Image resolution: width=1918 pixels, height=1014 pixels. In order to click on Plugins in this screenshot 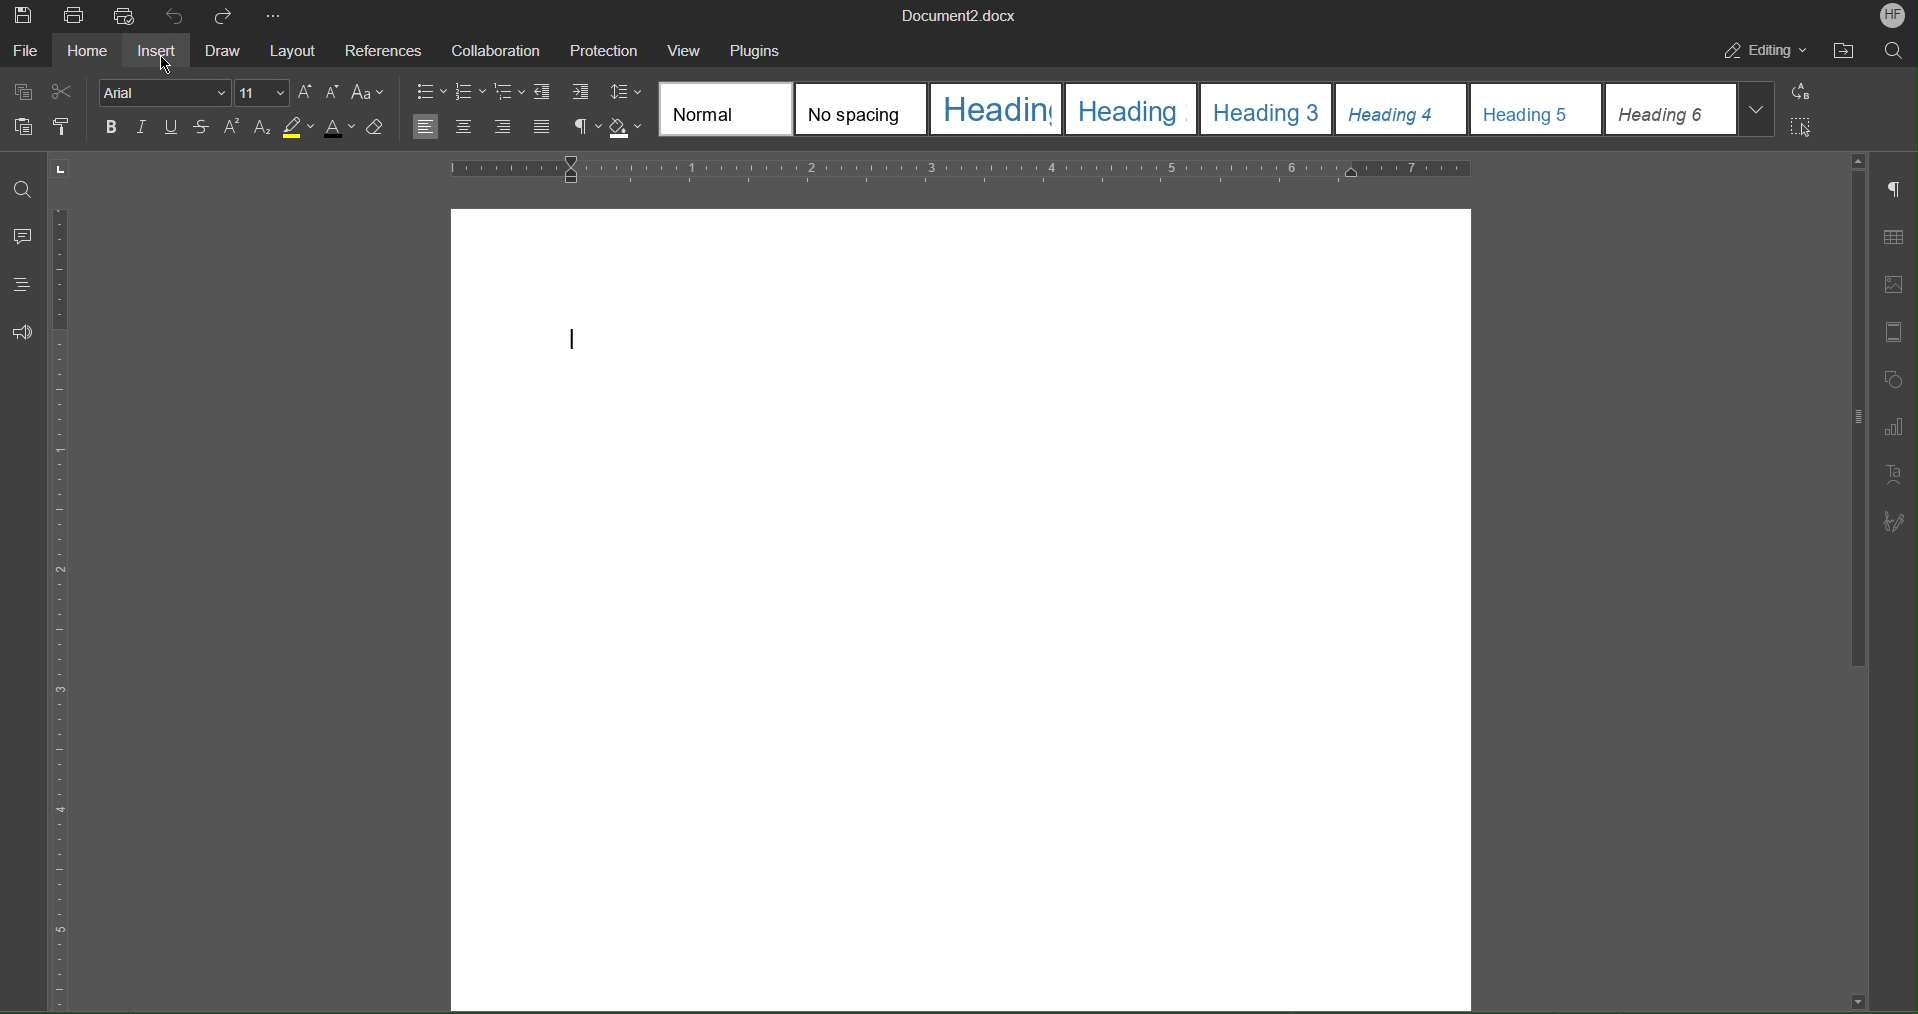, I will do `click(756, 48)`.